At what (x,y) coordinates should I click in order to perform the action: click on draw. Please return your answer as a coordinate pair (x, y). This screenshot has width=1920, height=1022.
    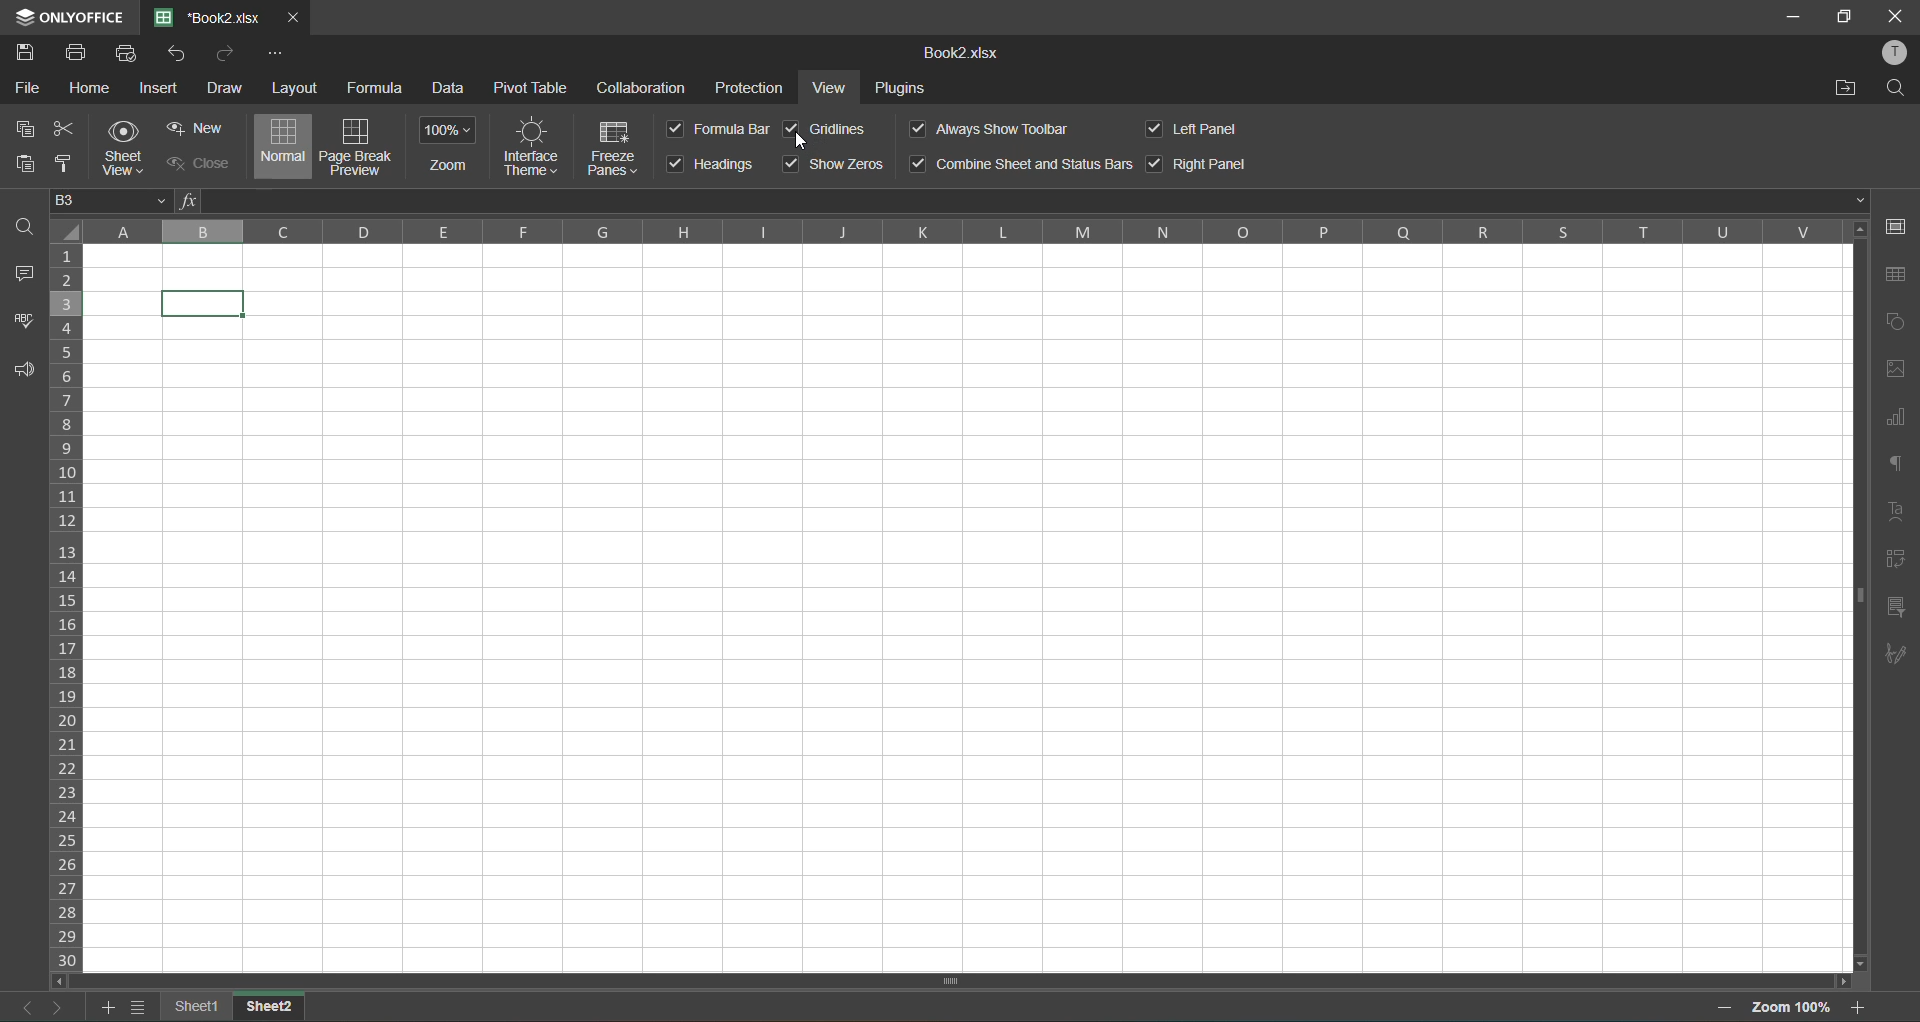
    Looking at the image, I should click on (227, 88).